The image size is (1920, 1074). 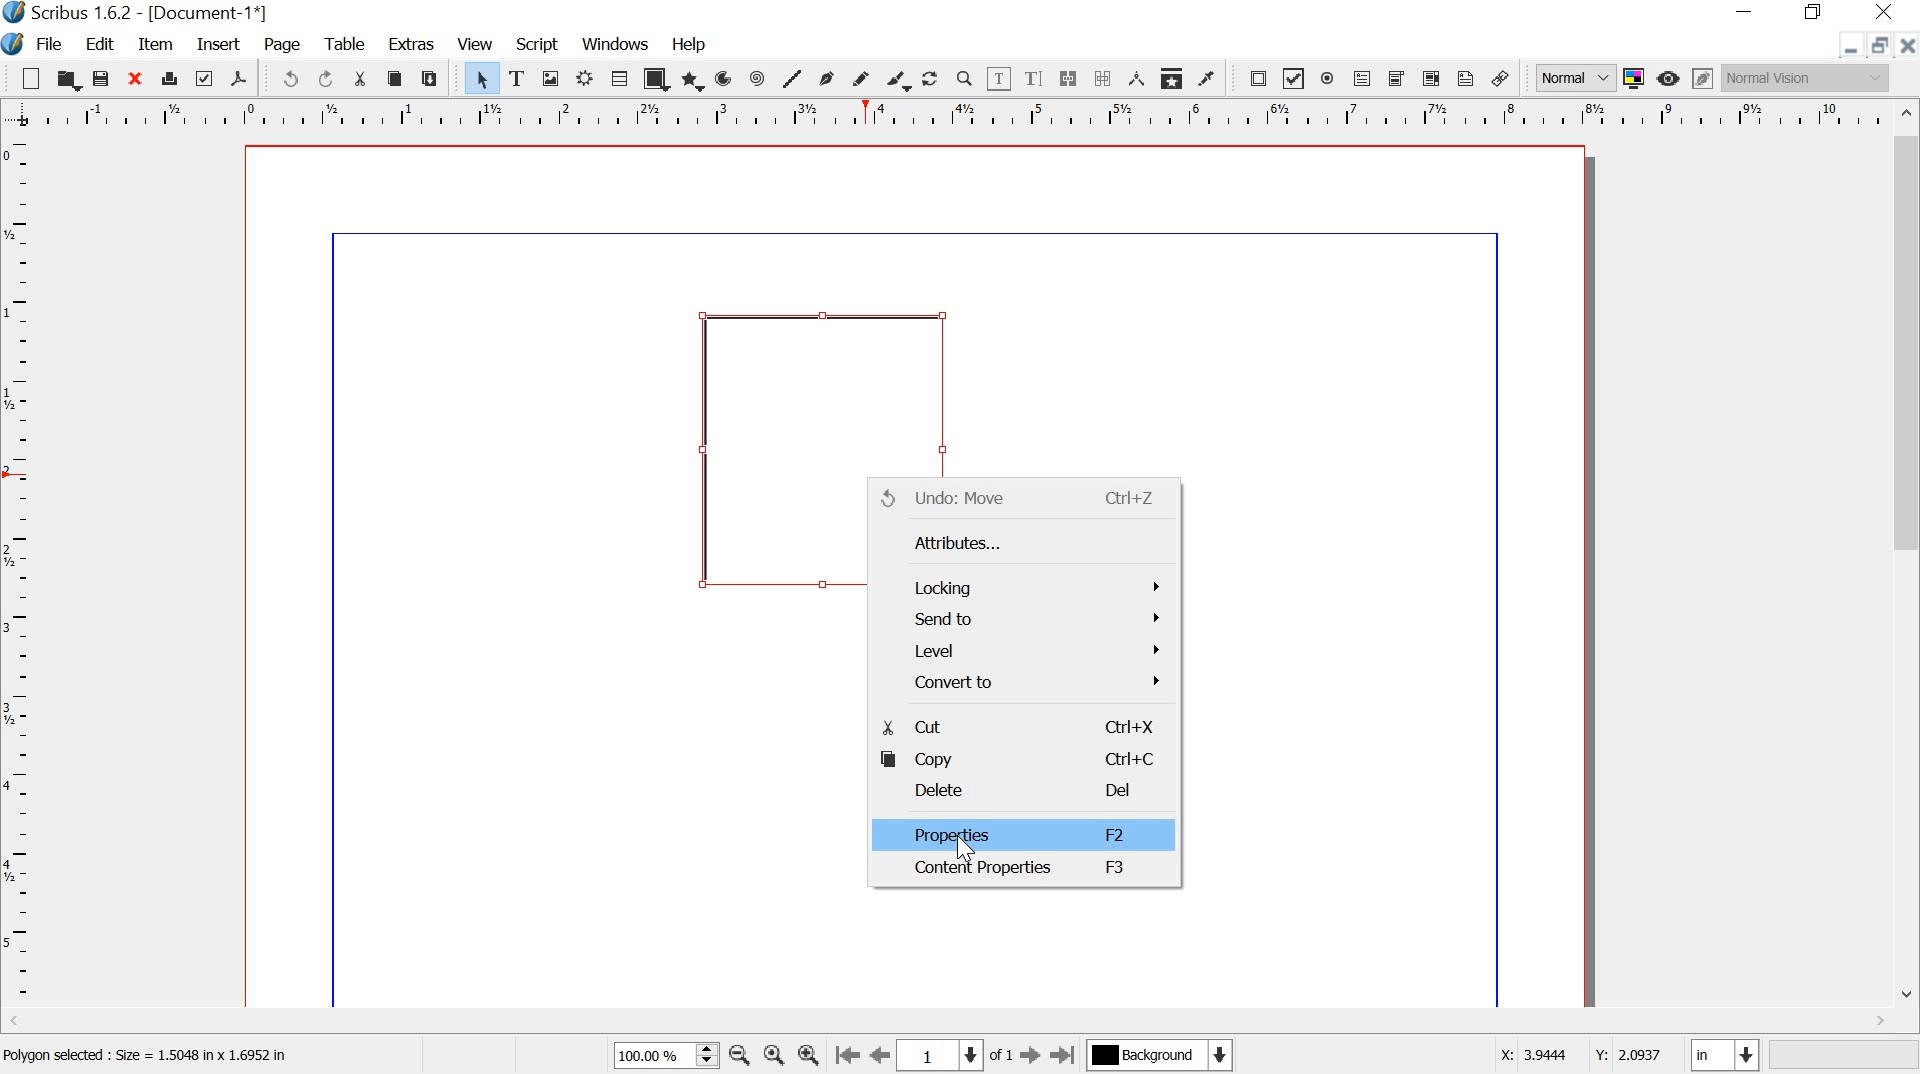 I want to click on table, so click(x=619, y=79).